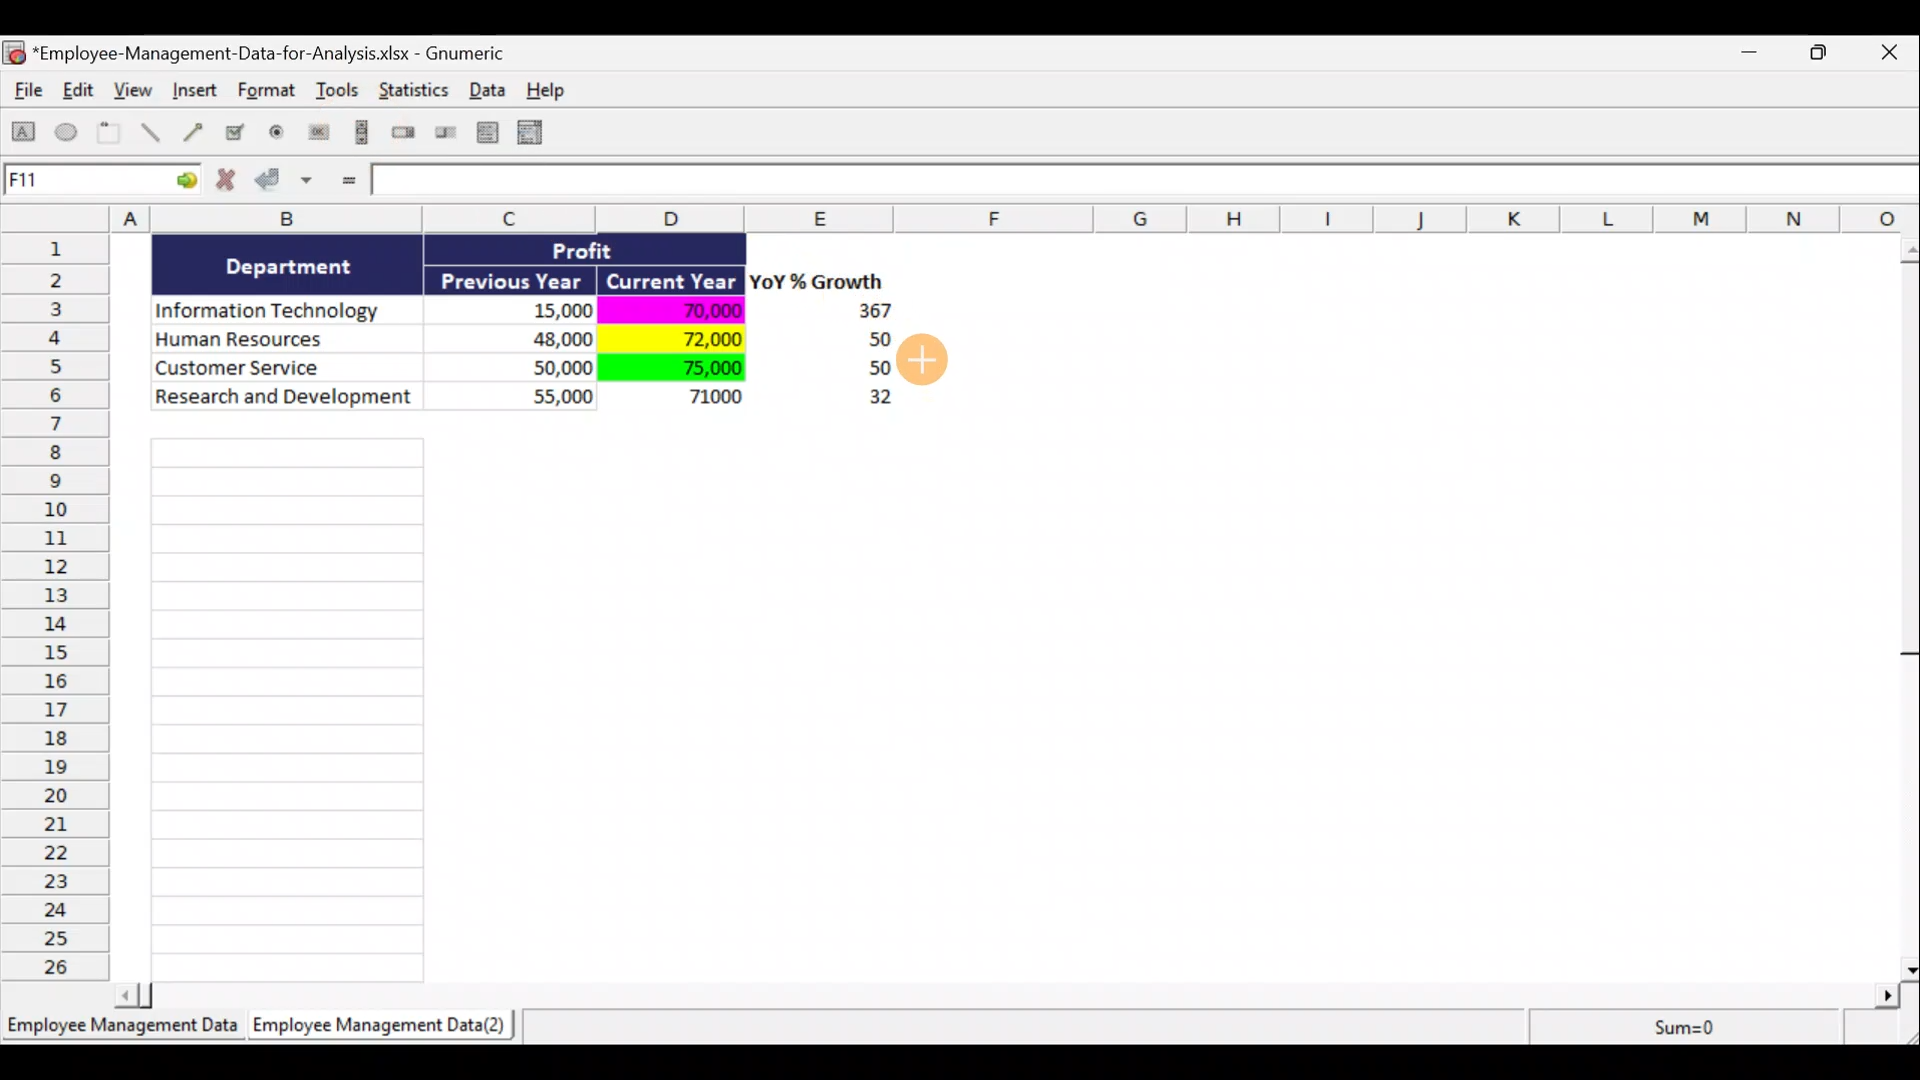 Image resolution: width=1920 pixels, height=1080 pixels. Describe the element at coordinates (278, 135) in the screenshot. I see `Create a radio button` at that location.